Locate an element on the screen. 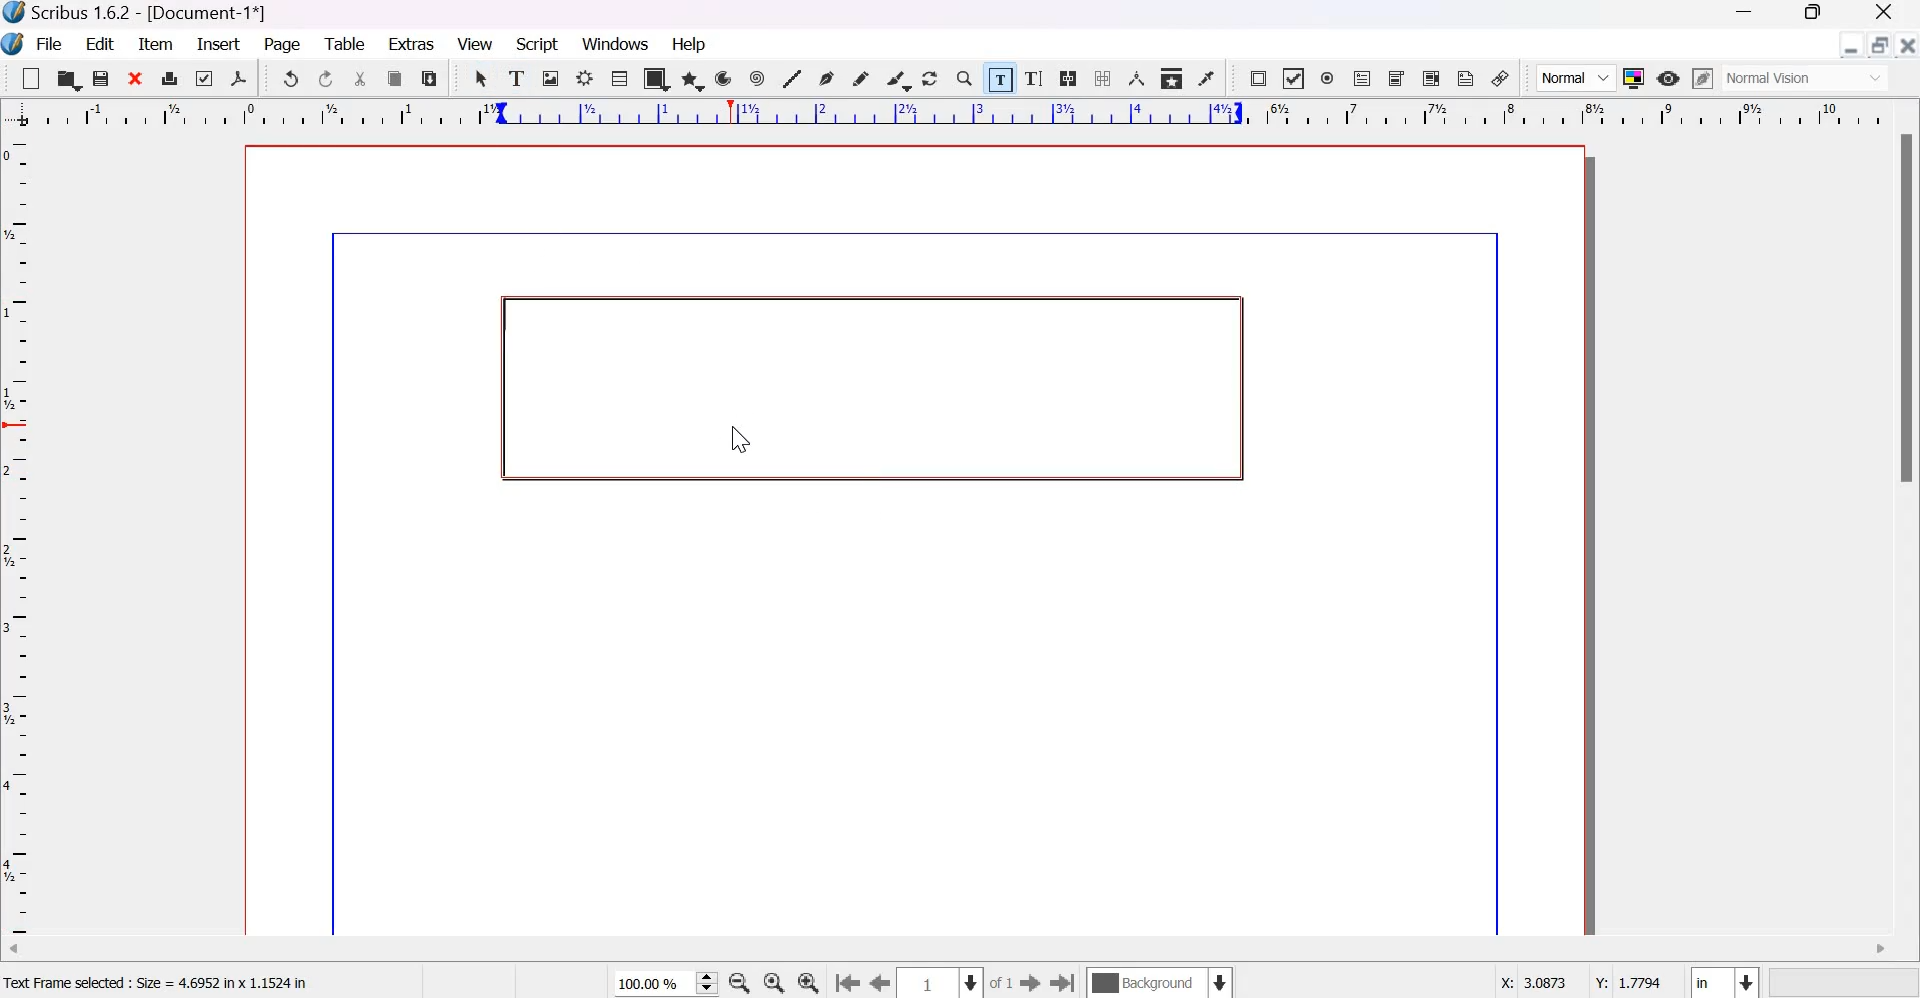 The image size is (1920, 998). Maximize is located at coordinates (1806, 15).